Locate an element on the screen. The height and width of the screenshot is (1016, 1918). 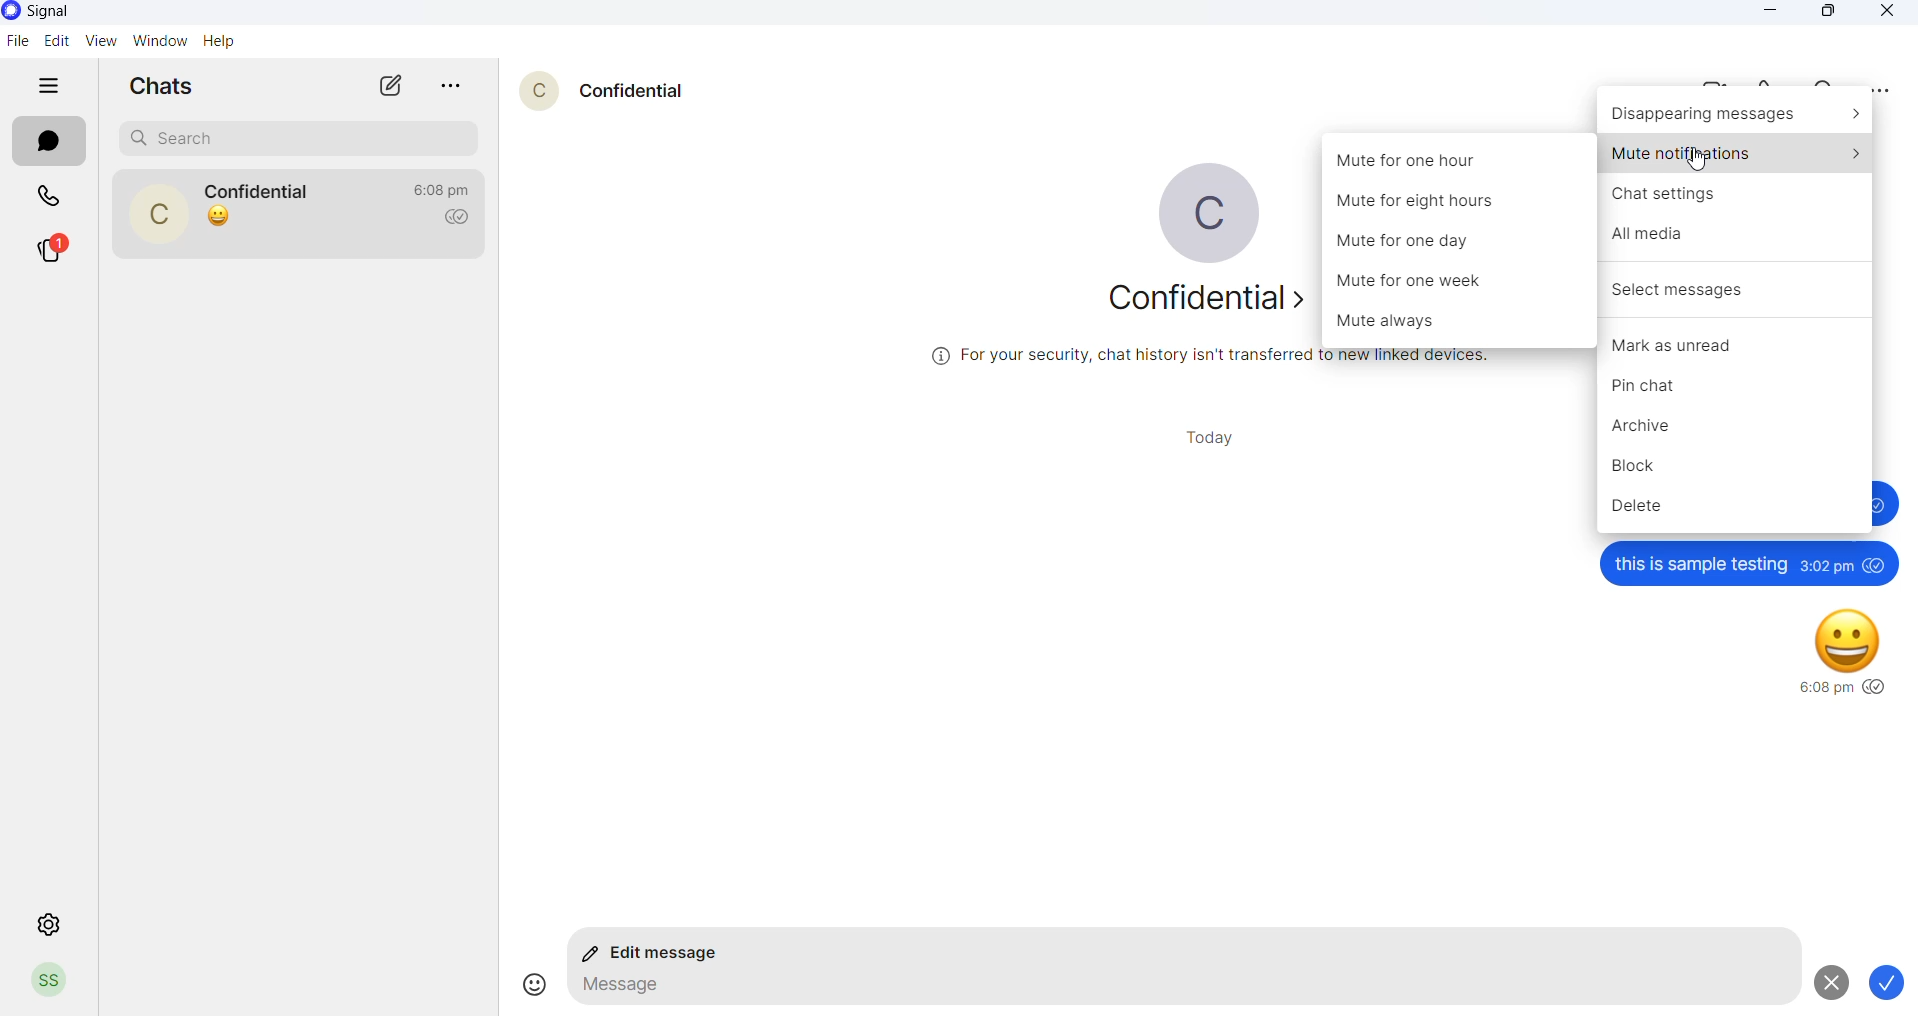
hide is located at coordinates (53, 86).